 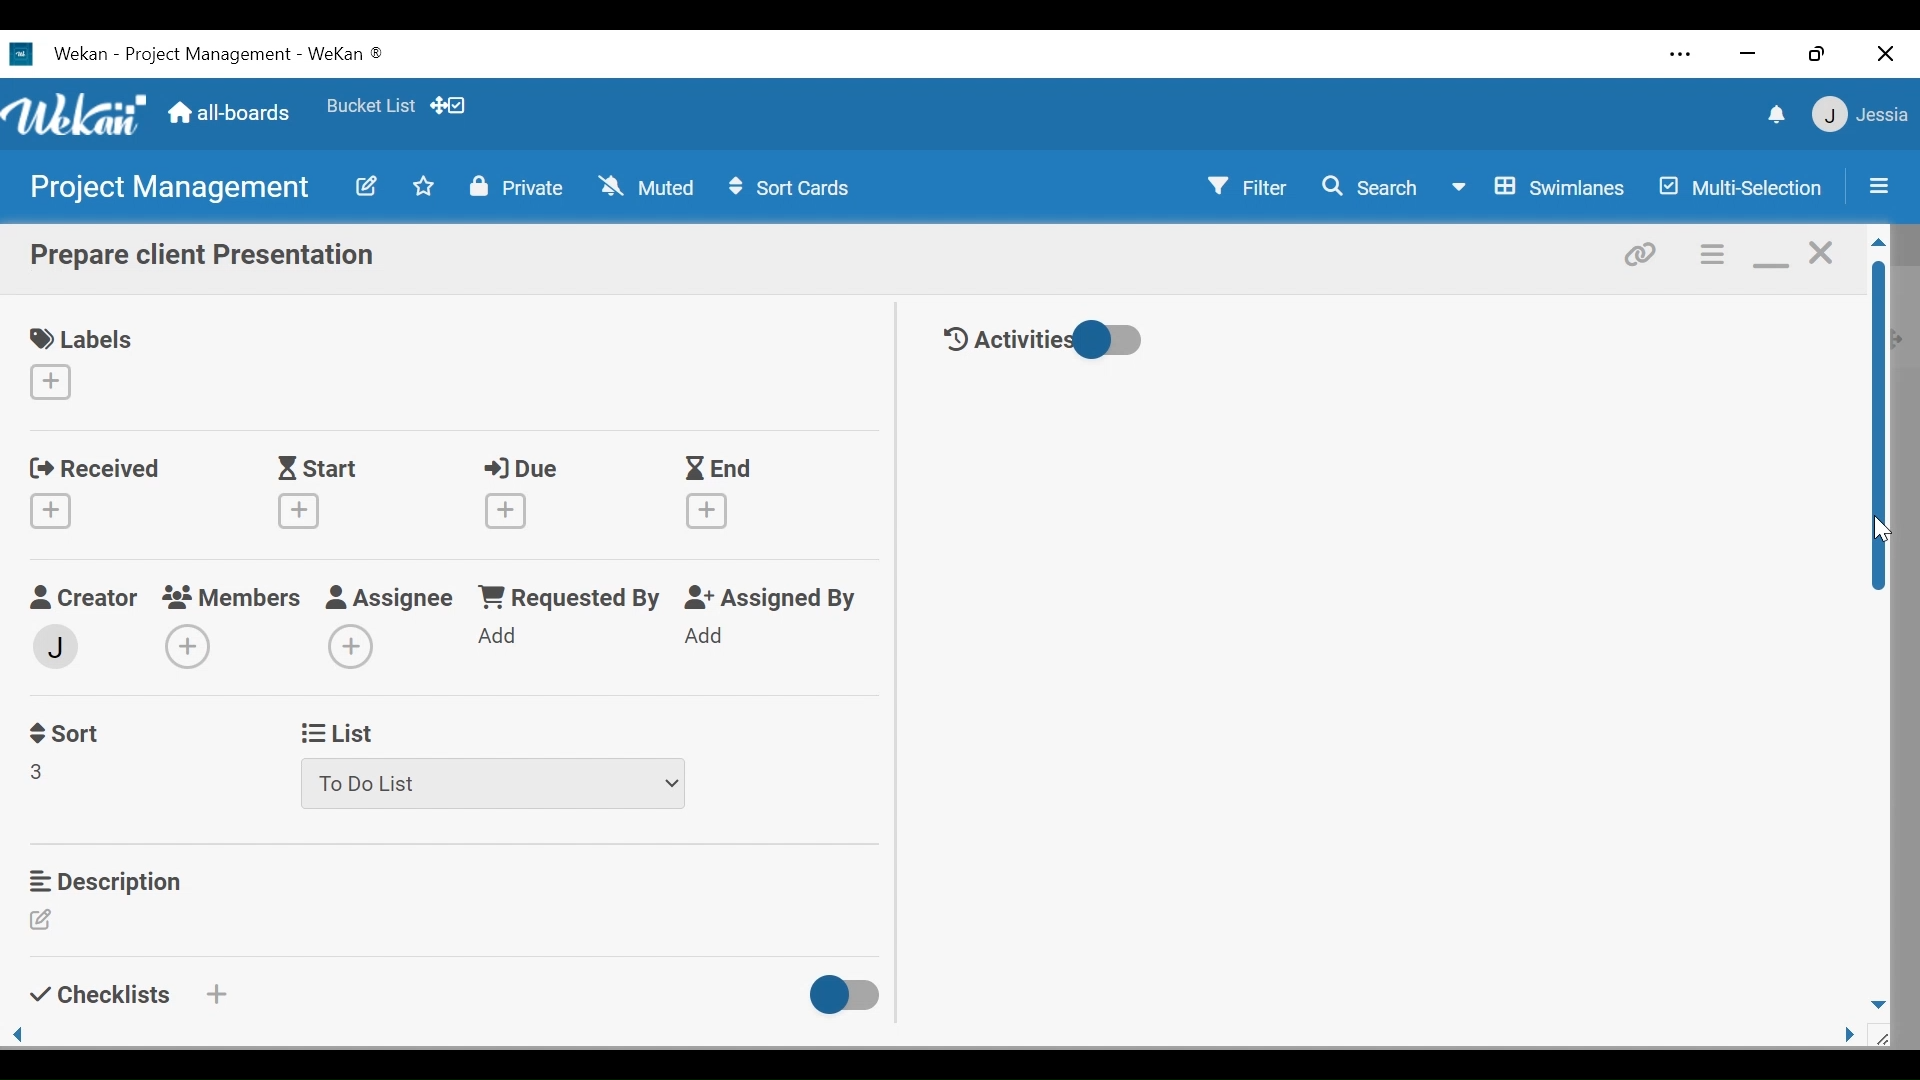 I want to click on Multi-Selection, so click(x=1737, y=187).